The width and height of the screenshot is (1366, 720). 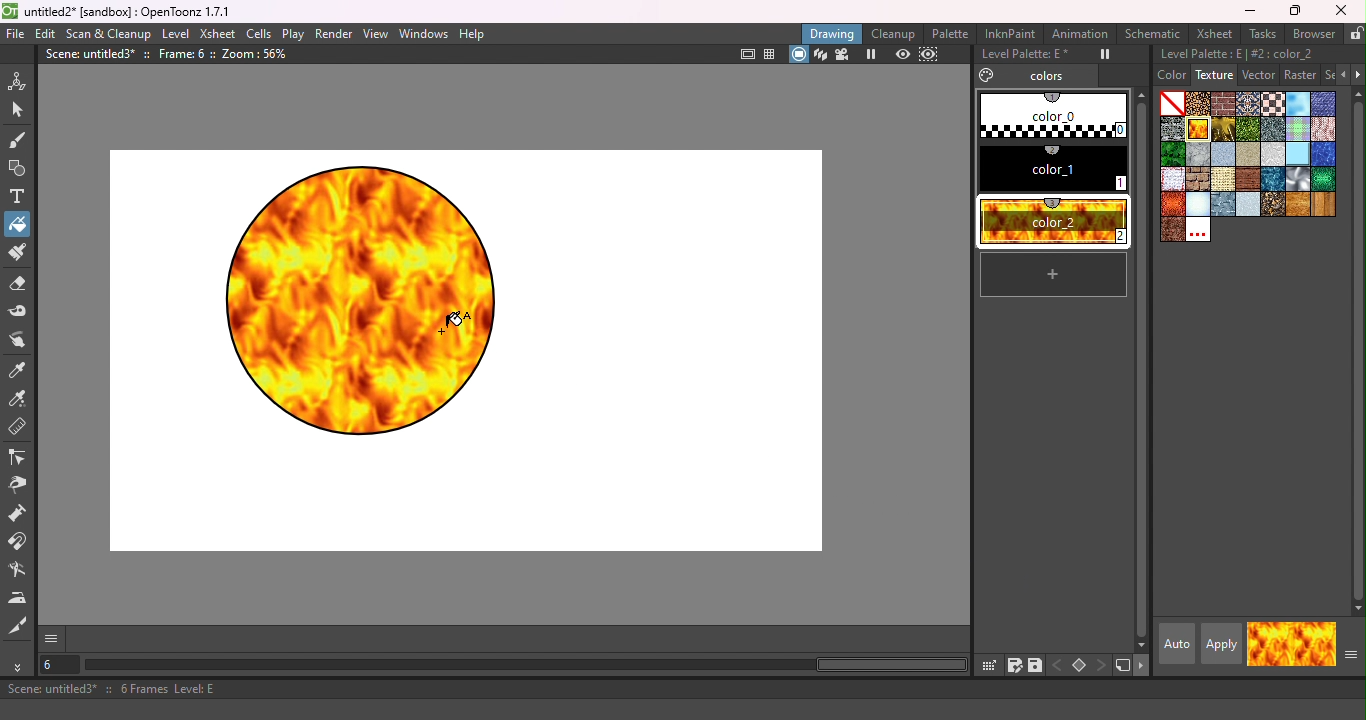 I want to click on Cleanup, so click(x=894, y=33).